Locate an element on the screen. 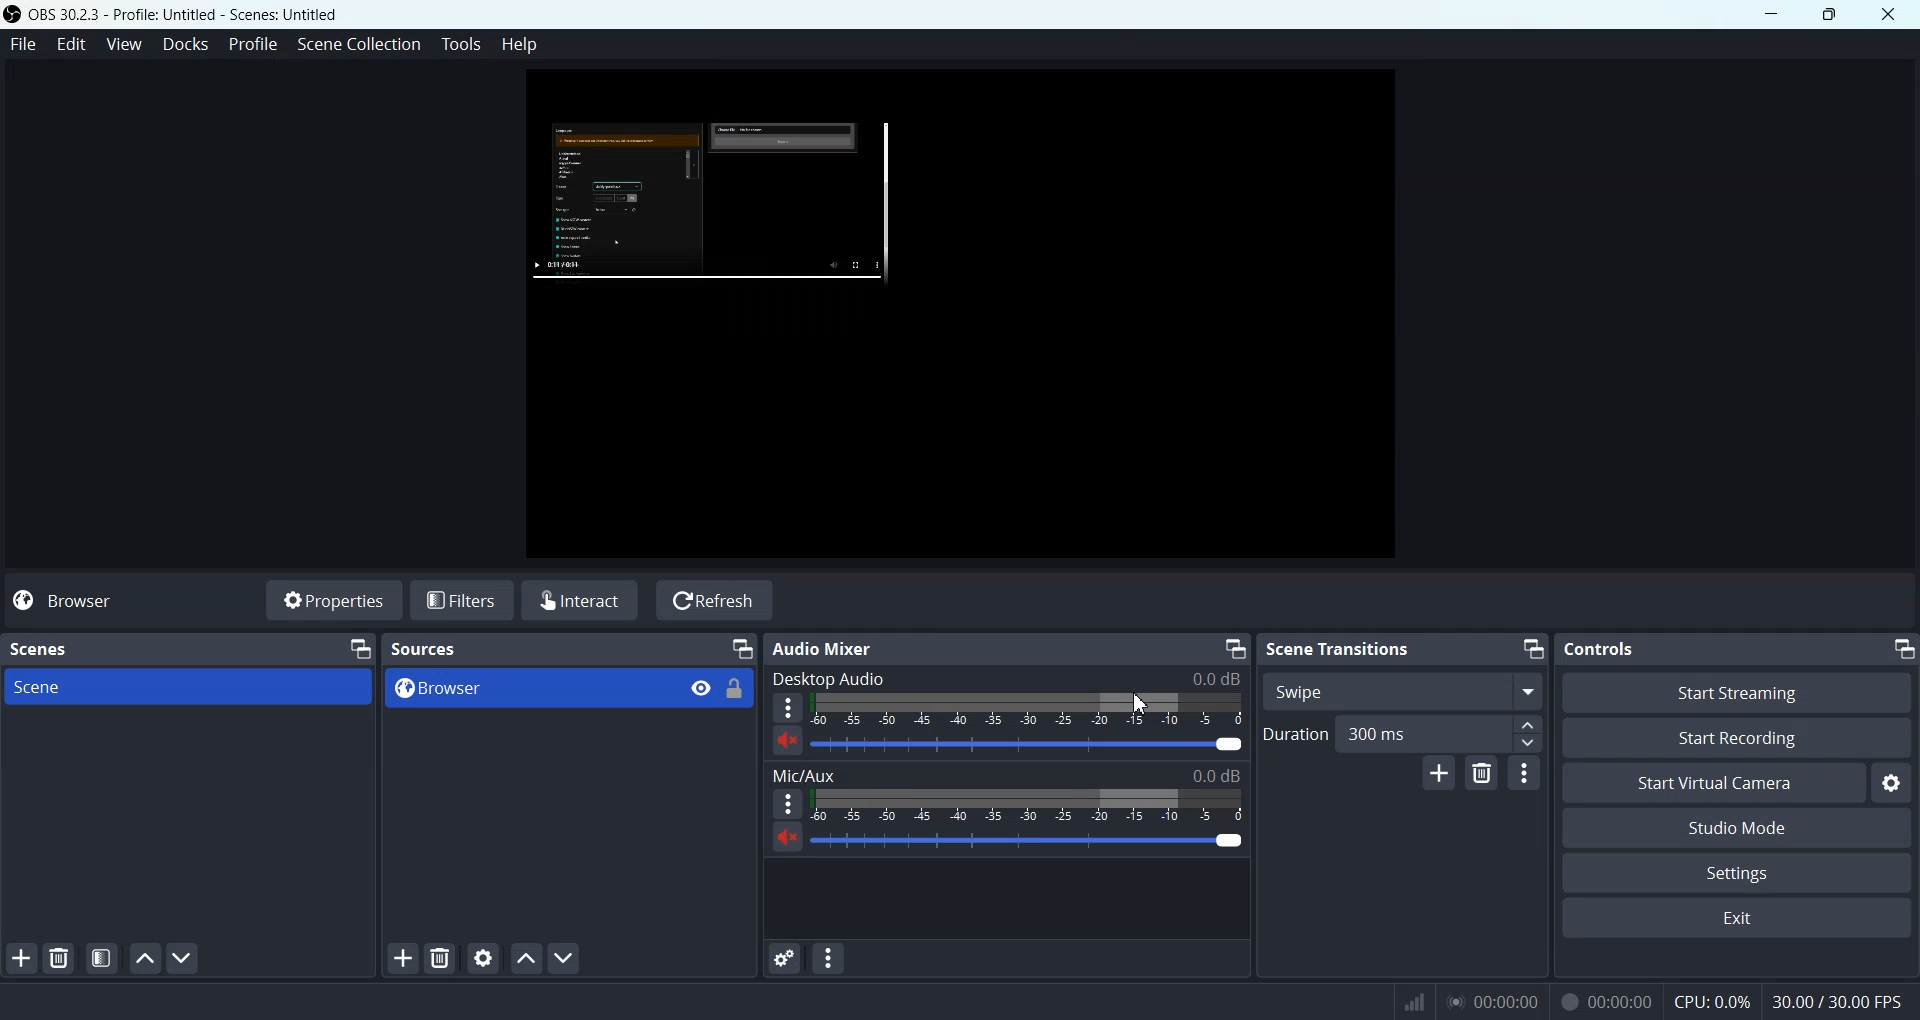  Desktop Audio is located at coordinates (1005, 679).